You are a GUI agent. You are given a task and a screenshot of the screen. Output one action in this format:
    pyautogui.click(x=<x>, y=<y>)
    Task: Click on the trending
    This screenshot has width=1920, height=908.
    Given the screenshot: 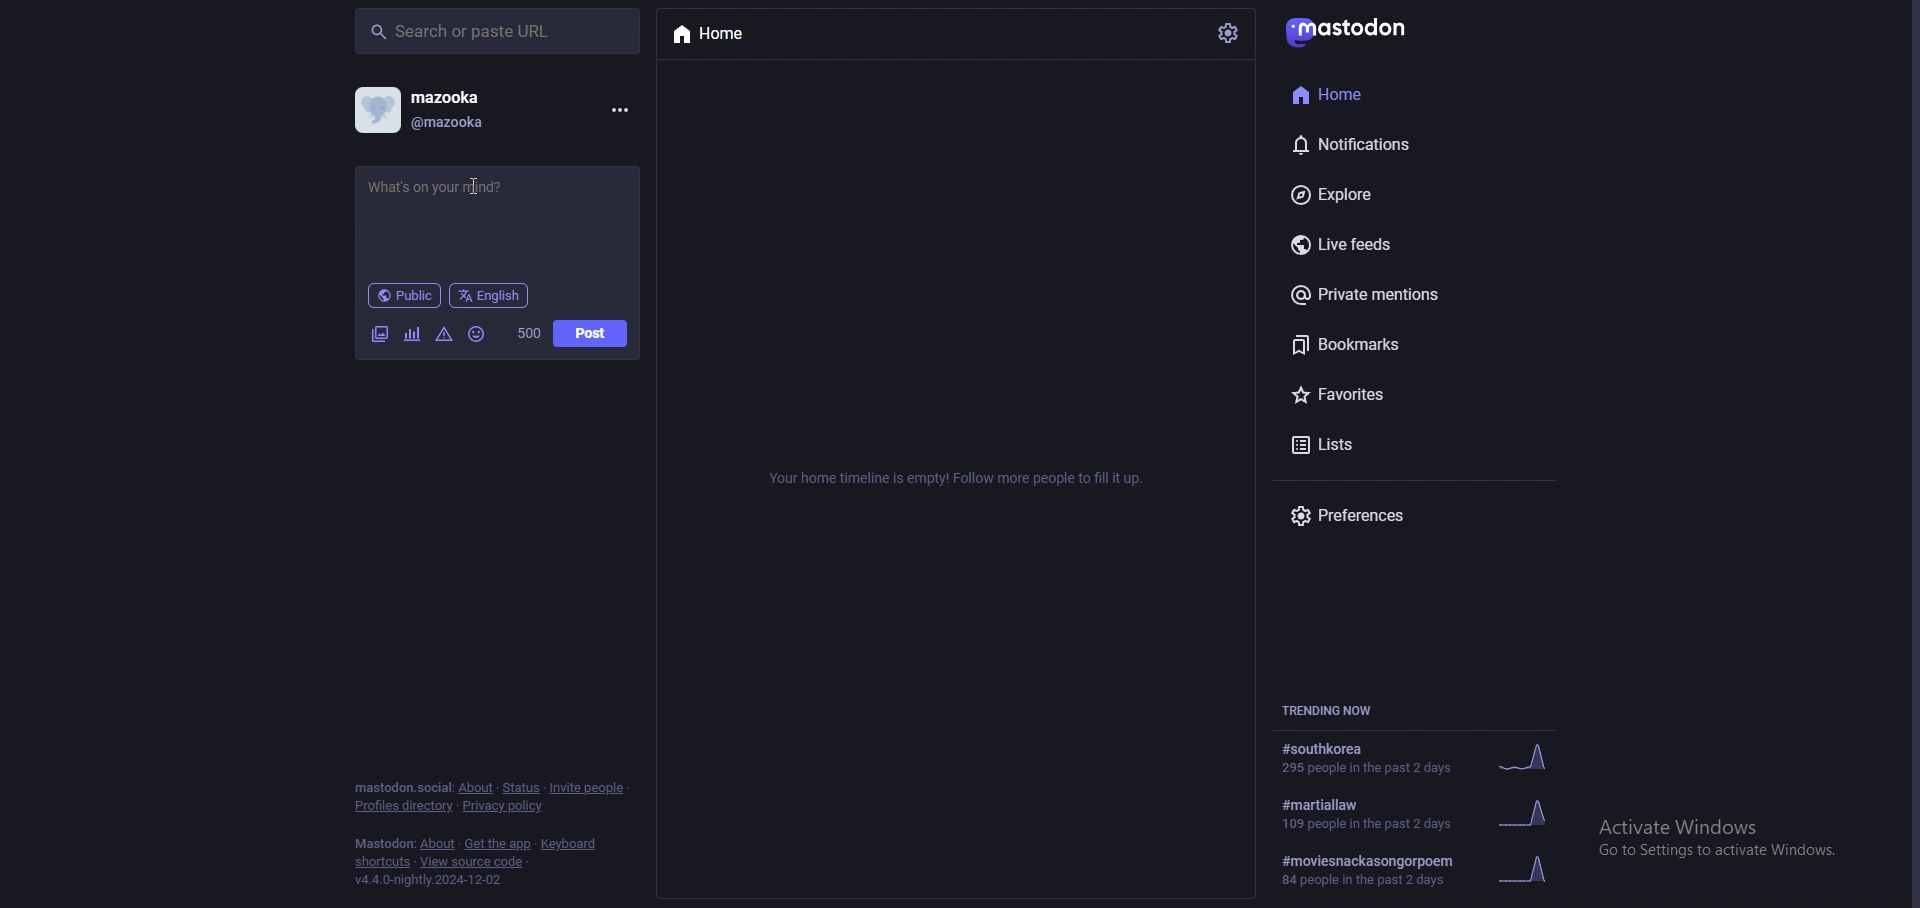 What is the action you would take?
    pyautogui.click(x=1418, y=757)
    